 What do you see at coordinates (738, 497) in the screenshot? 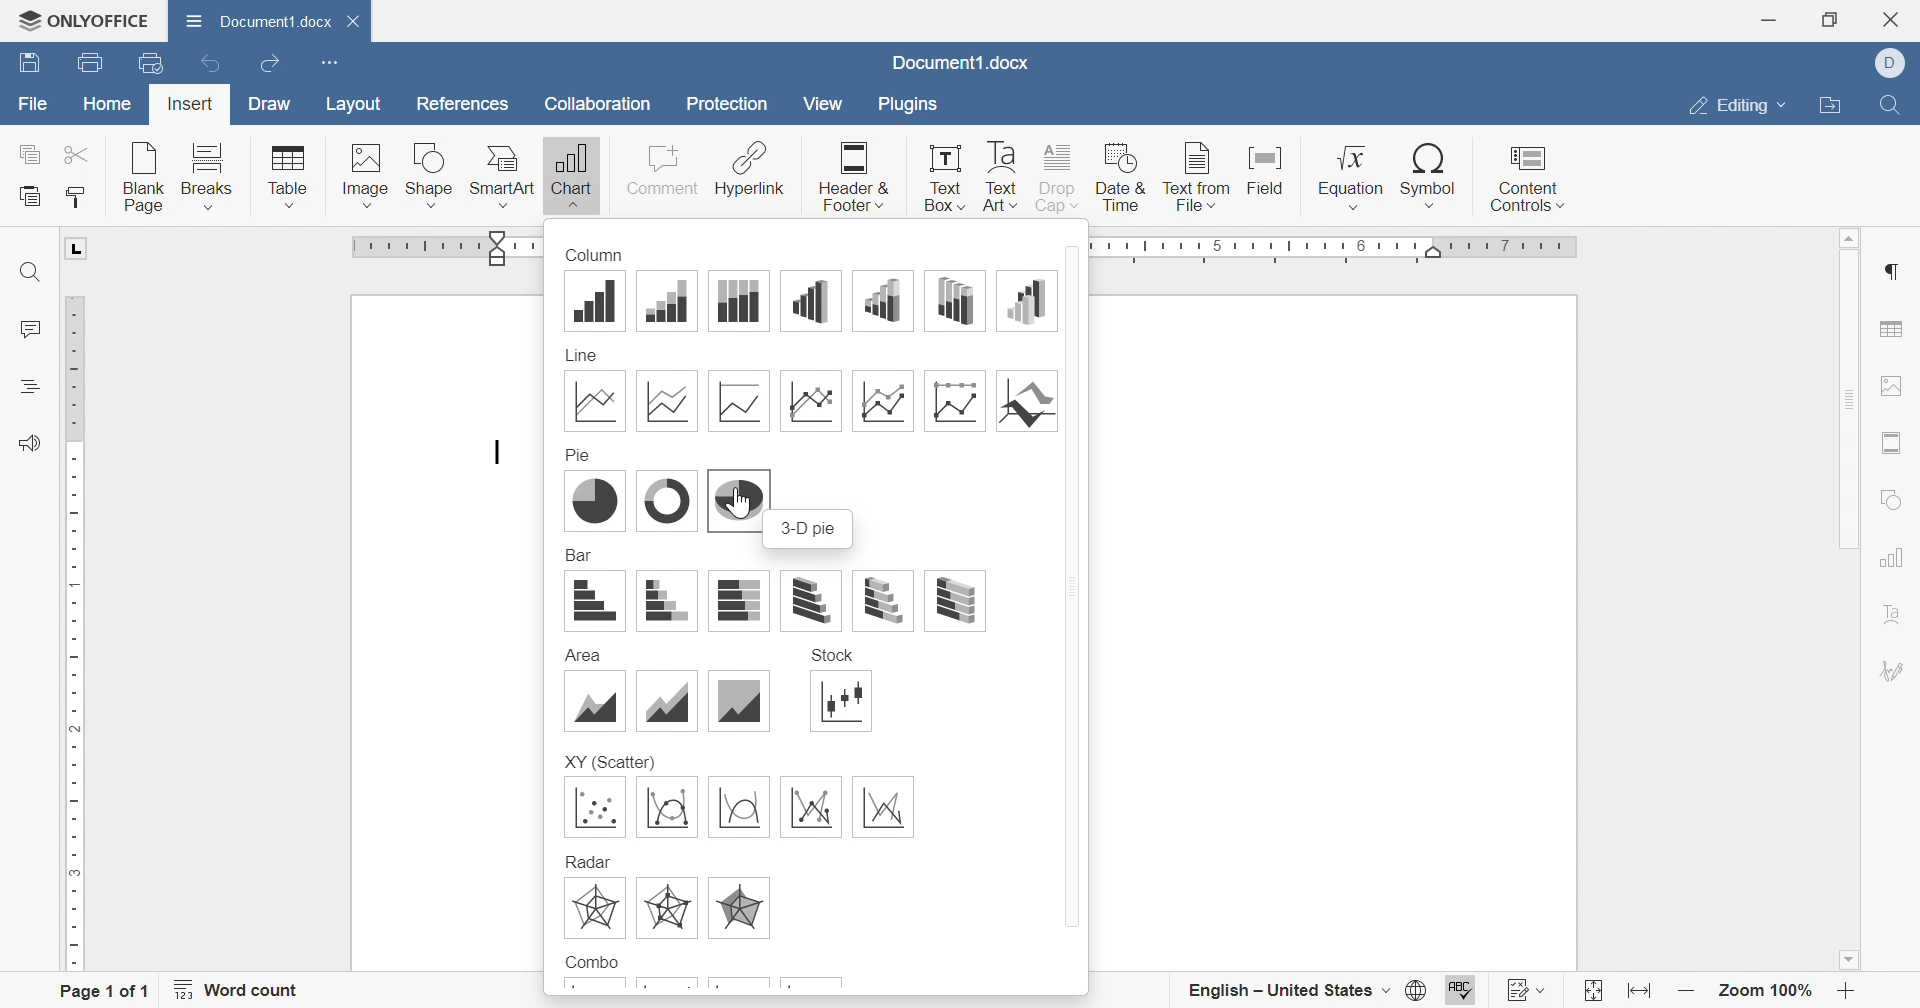
I see `3-D pie` at bounding box center [738, 497].